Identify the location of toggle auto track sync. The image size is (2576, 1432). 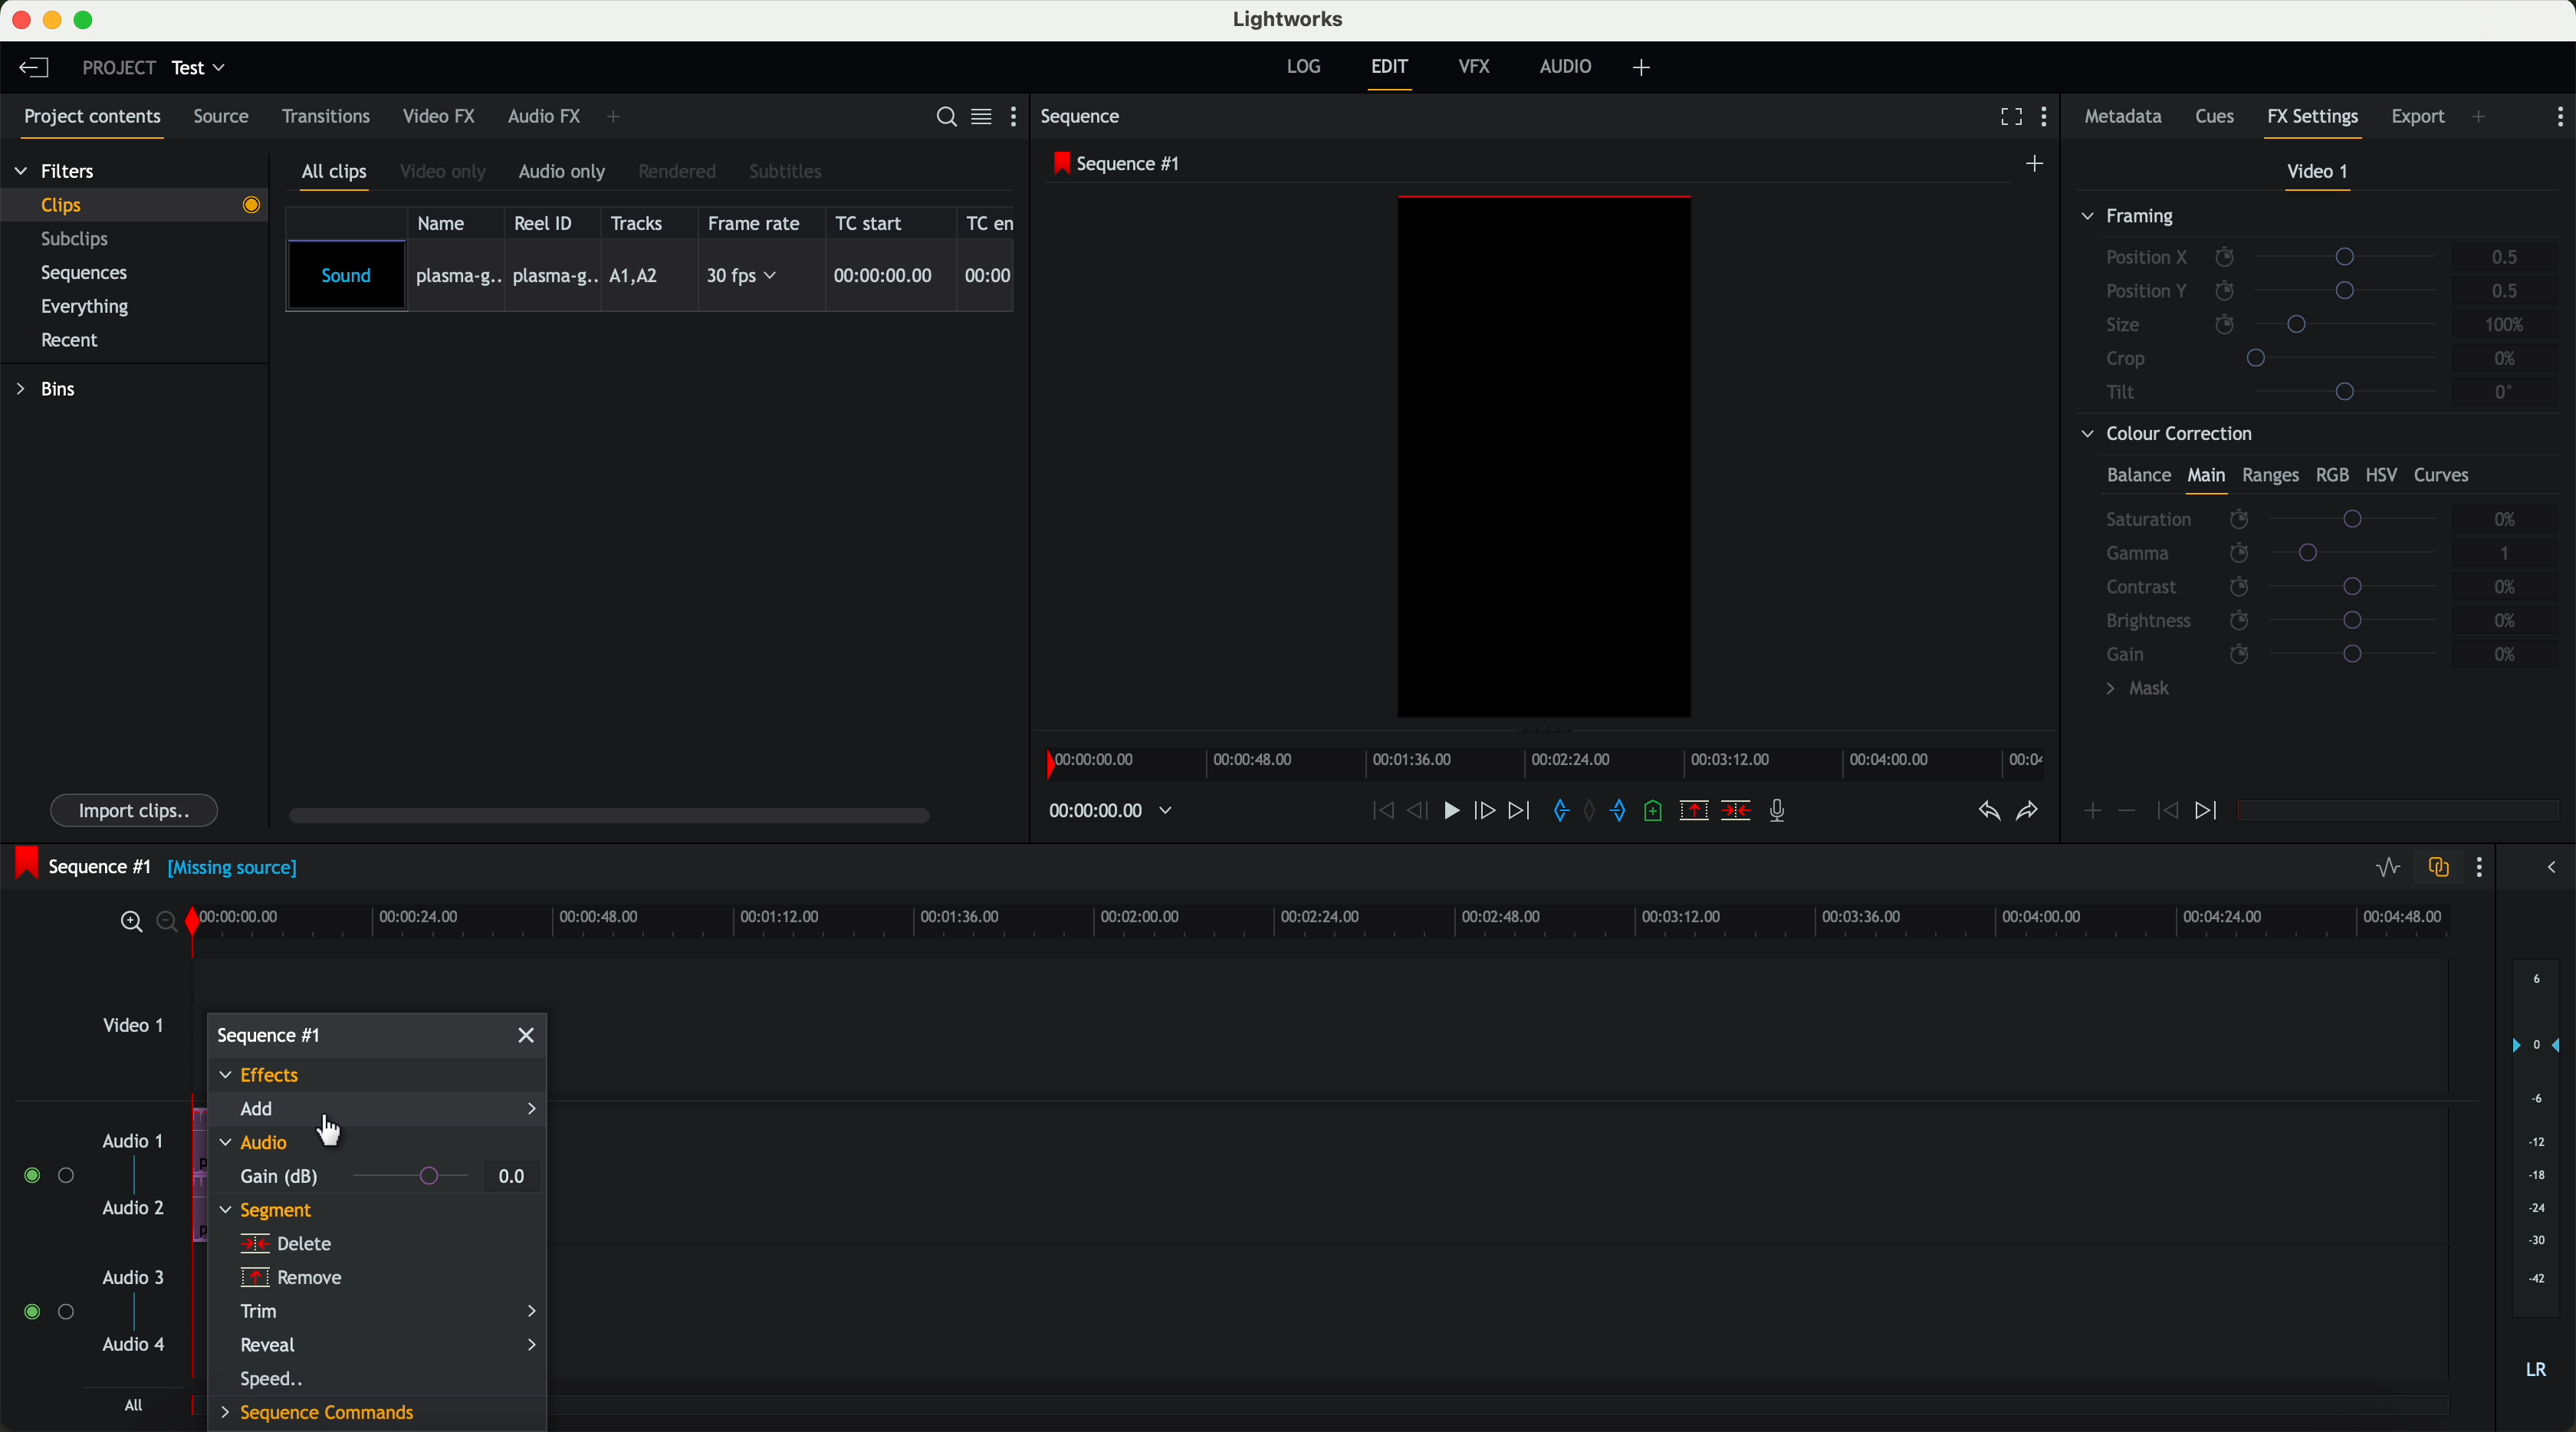
(2438, 868).